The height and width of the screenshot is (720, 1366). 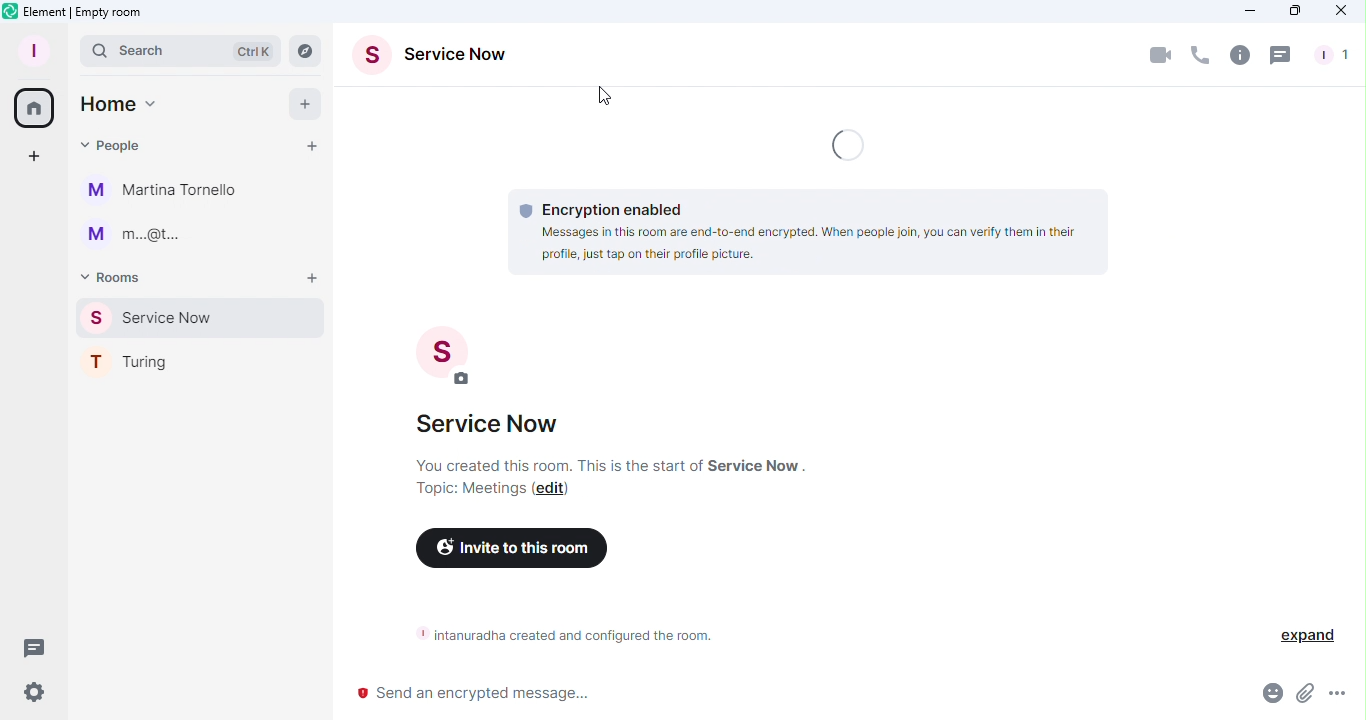 I want to click on People, so click(x=1329, y=55).